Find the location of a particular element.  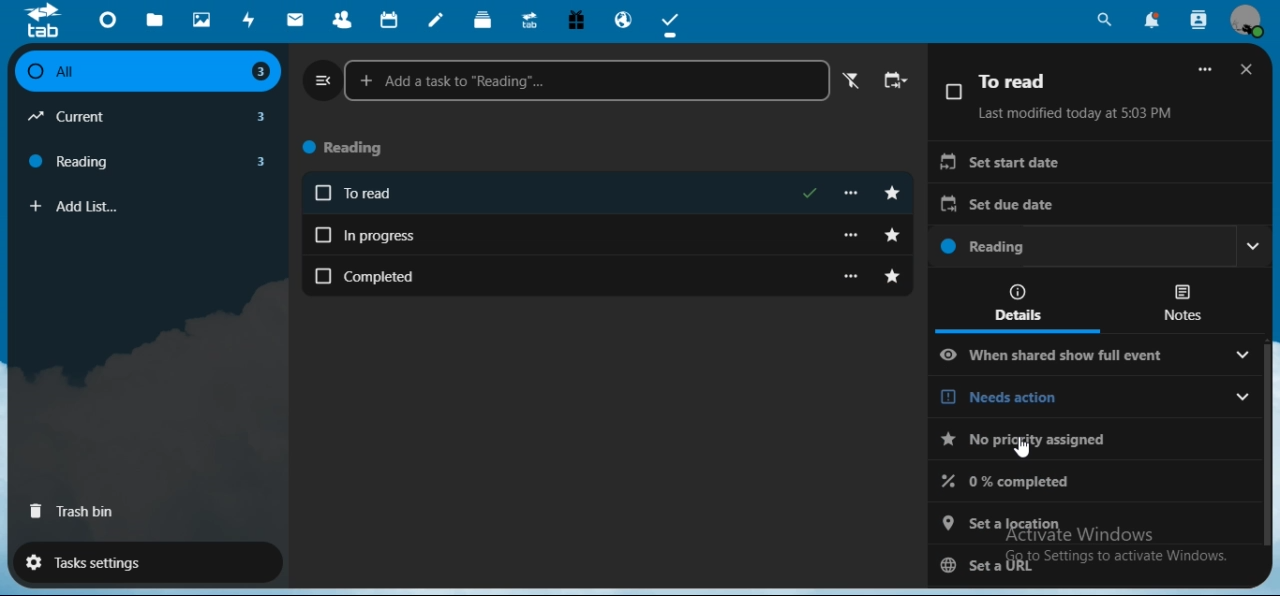

more is located at coordinates (856, 193).